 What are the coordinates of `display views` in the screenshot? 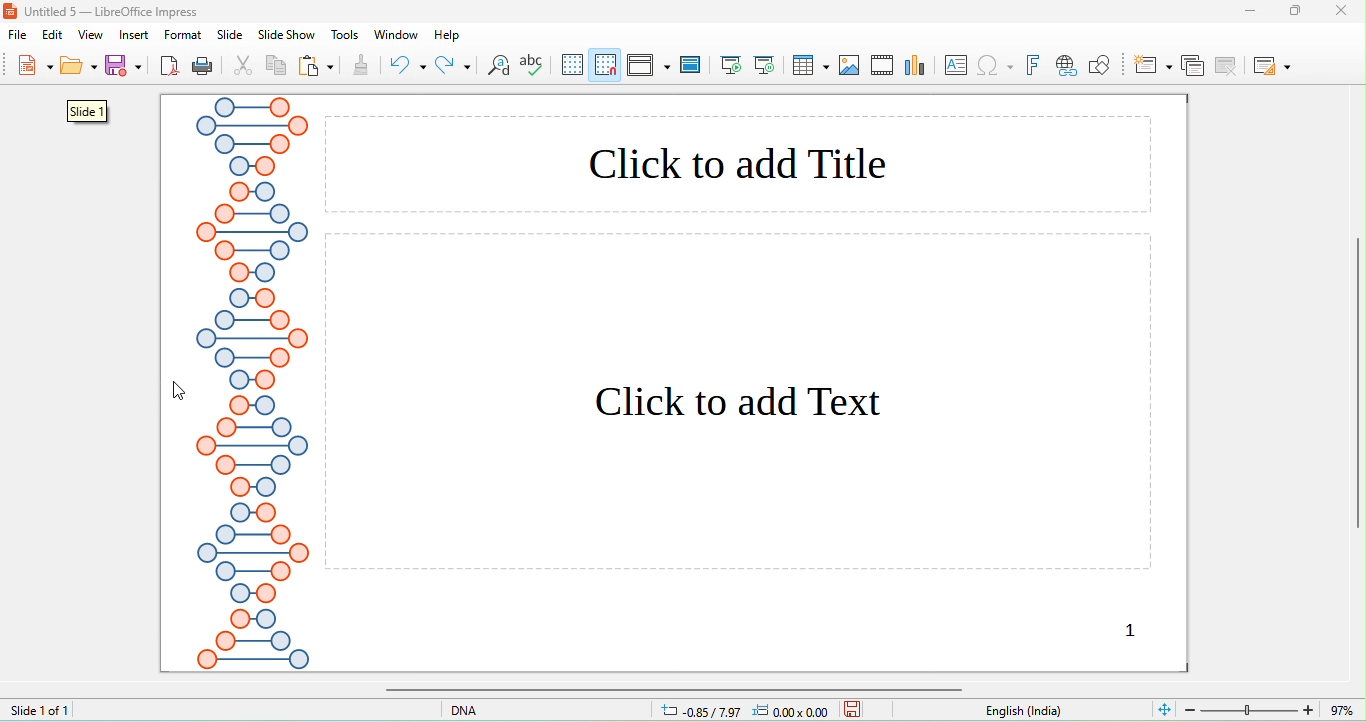 It's located at (649, 64).